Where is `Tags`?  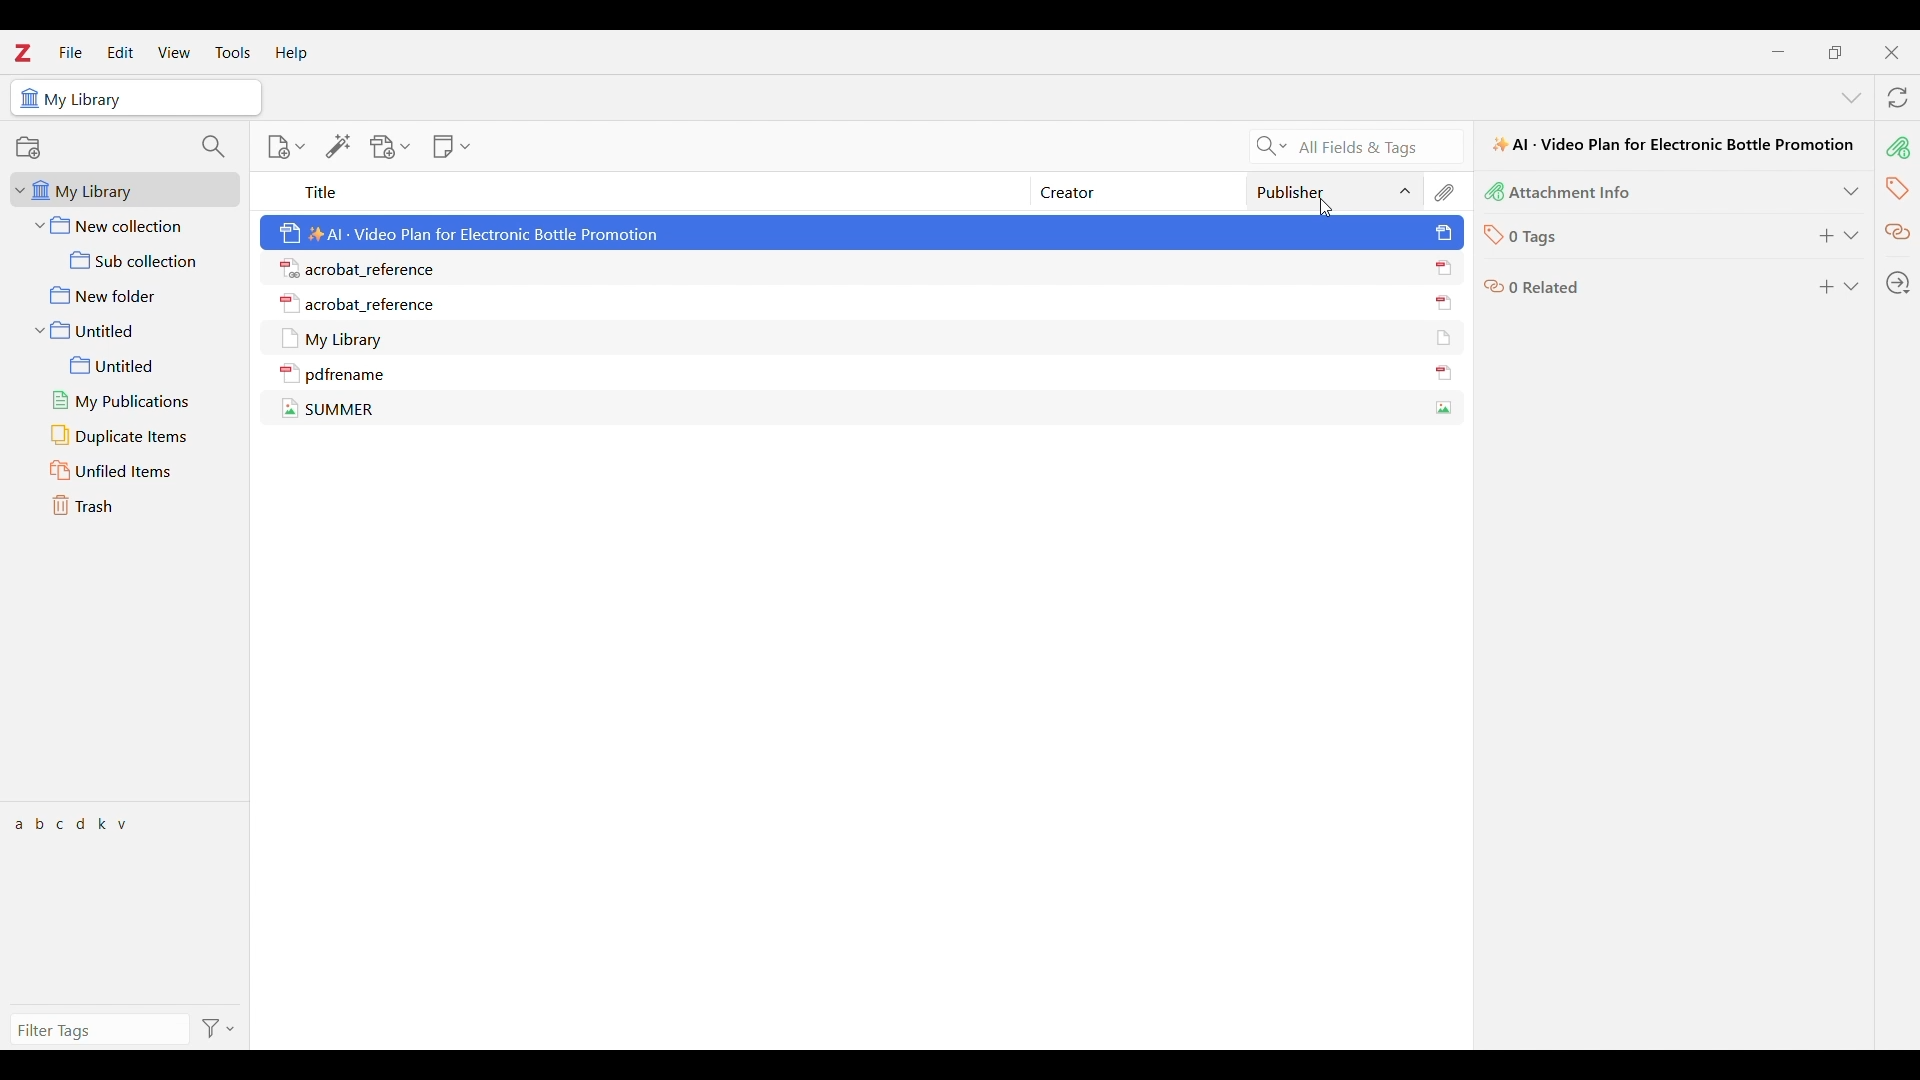 Tags is located at coordinates (1895, 188).